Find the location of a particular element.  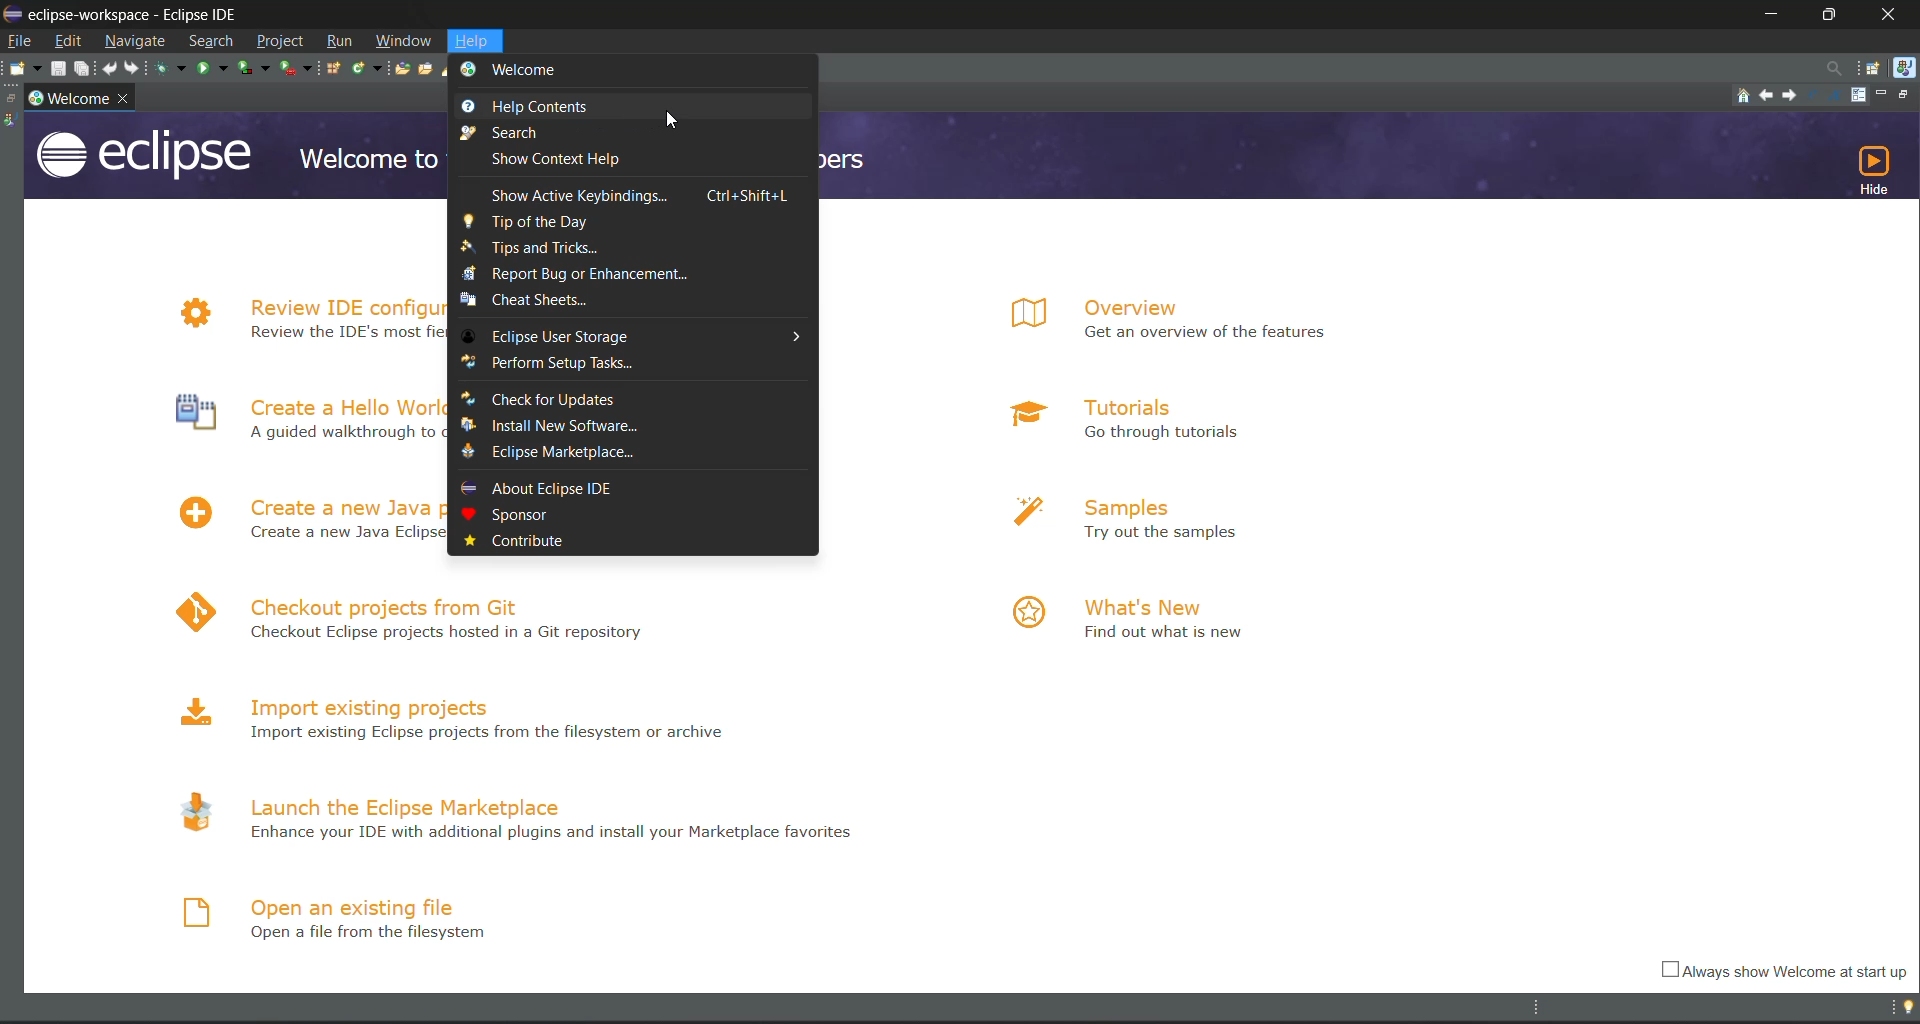

run is located at coordinates (212, 68).